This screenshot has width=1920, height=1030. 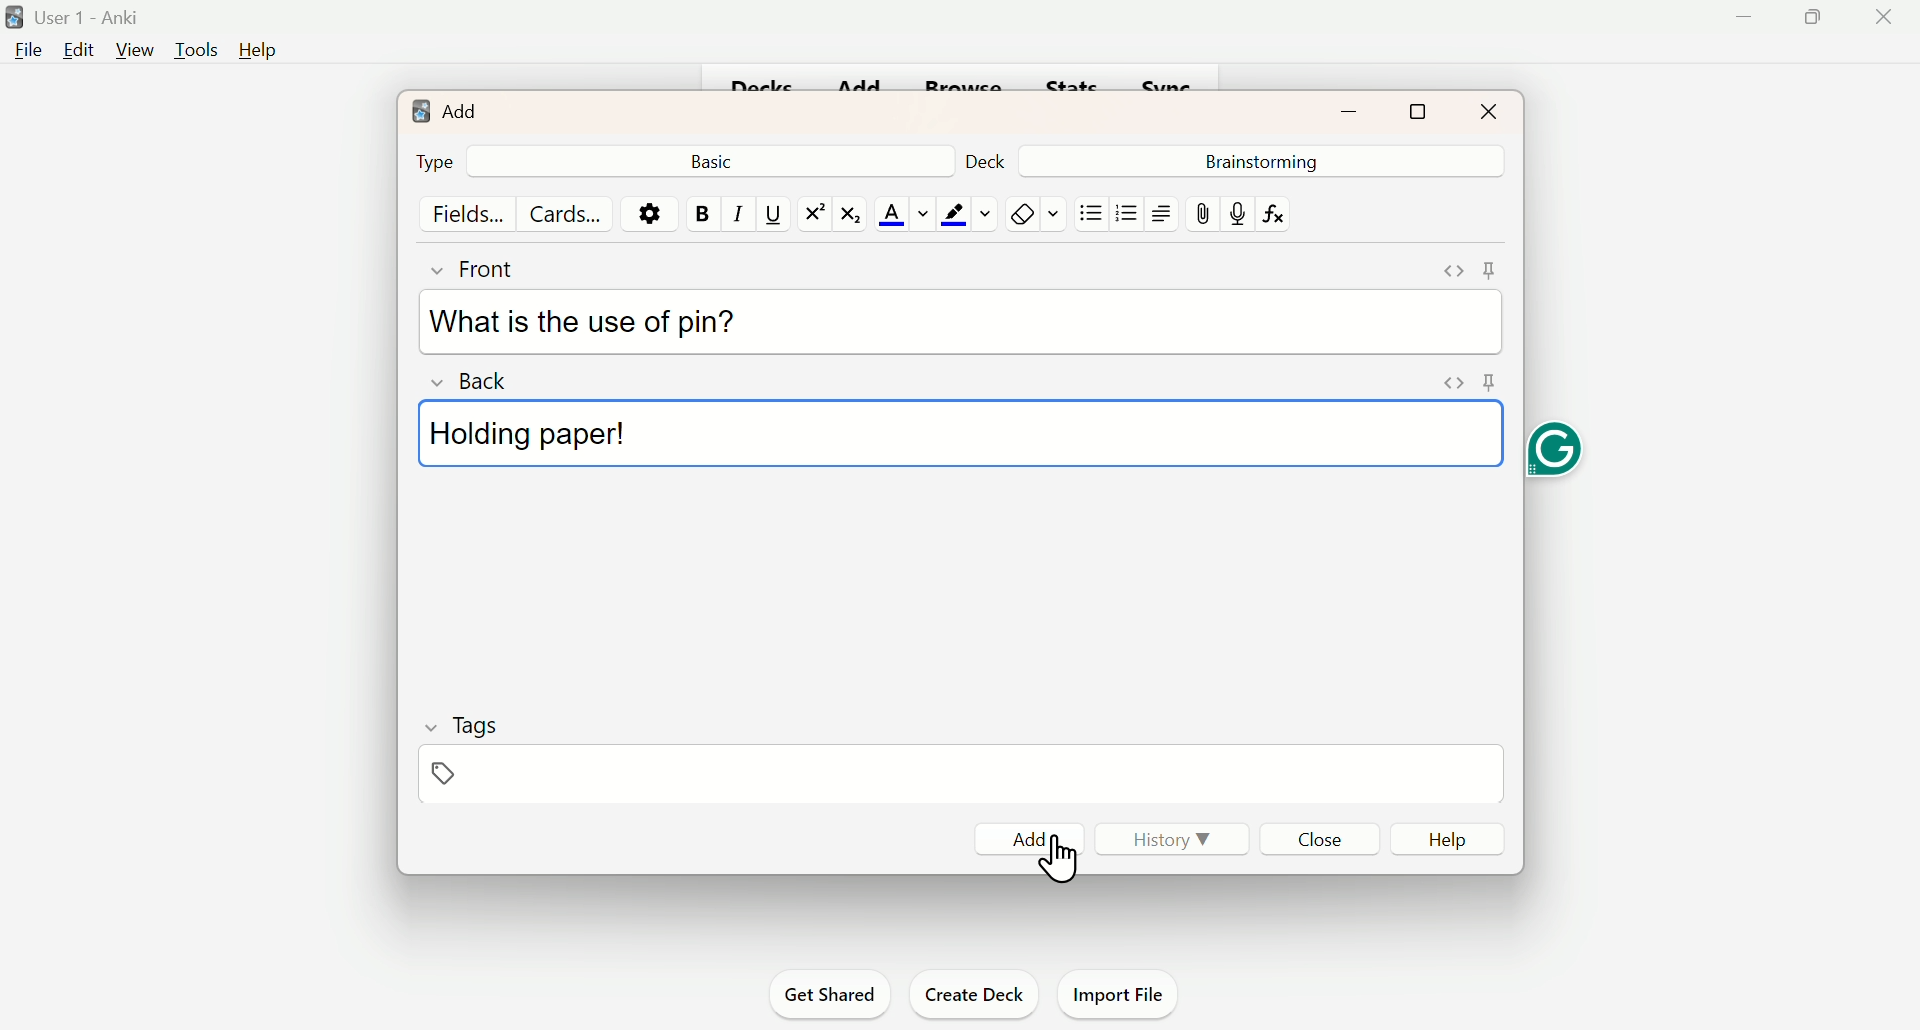 What do you see at coordinates (1741, 24) in the screenshot?
I see `Minimise` at bounding box center [1741, 24].